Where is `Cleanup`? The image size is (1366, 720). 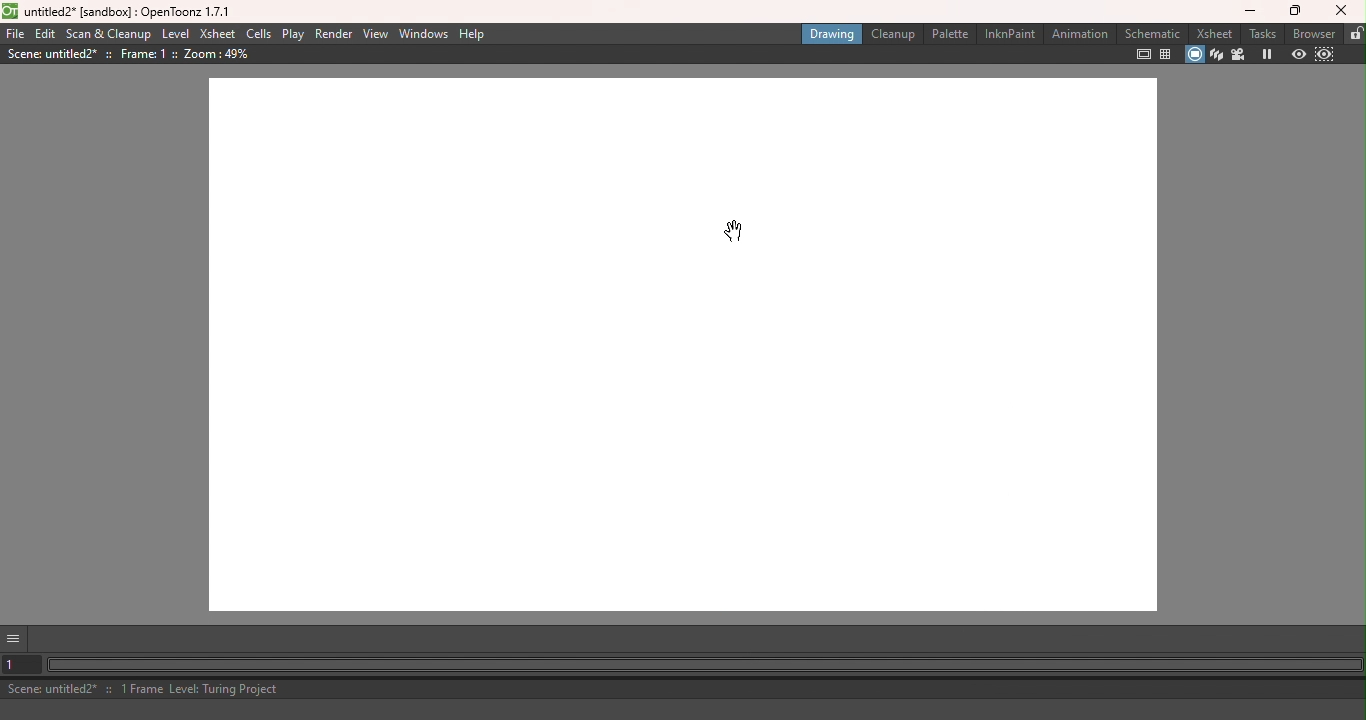 Cleanup is located at coordinates (893, 33).